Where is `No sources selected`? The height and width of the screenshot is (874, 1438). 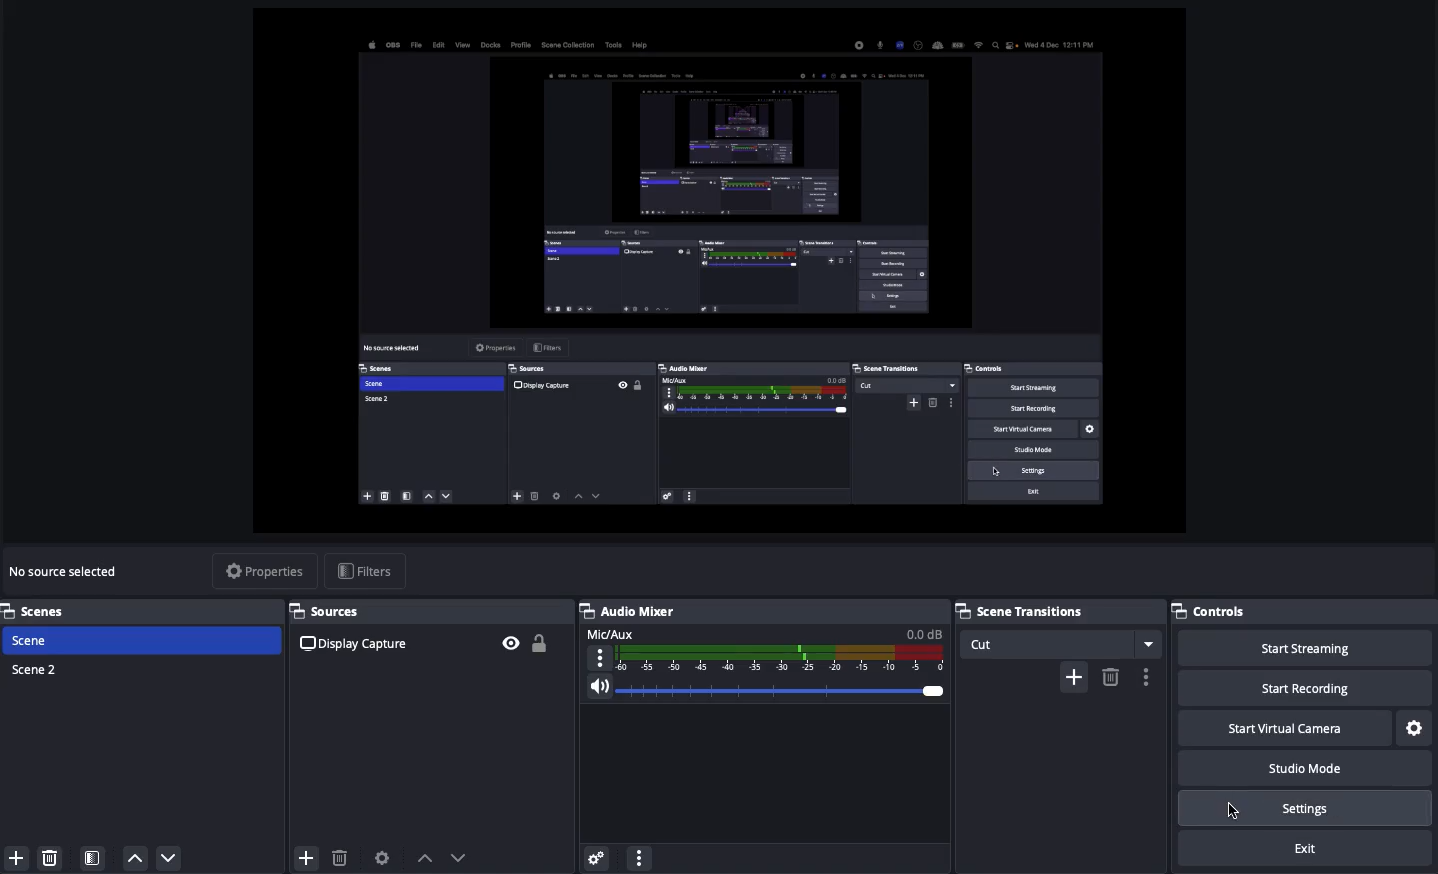
No sources selected is located at coordinates (70, 571).